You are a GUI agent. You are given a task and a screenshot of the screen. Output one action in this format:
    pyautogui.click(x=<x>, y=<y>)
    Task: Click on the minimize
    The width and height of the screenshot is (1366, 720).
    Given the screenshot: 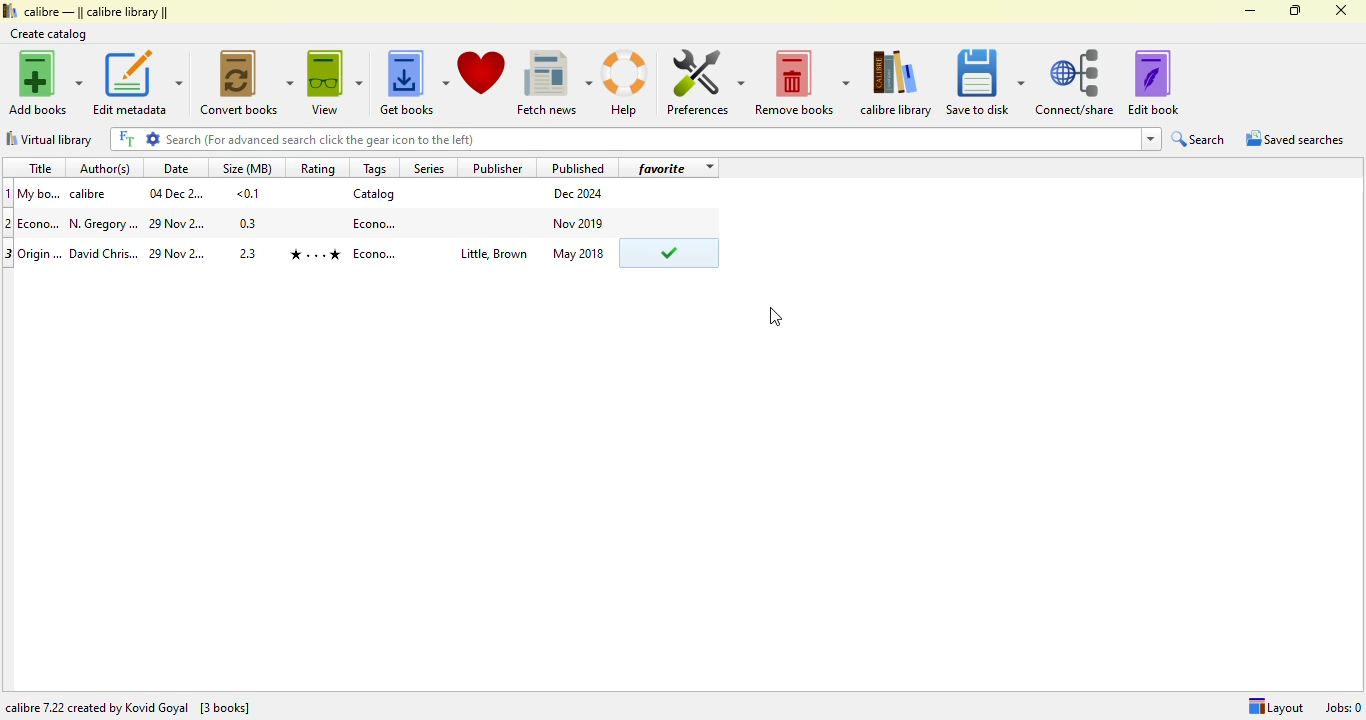 What is the action you would take?
    pyautogui.click(x=1251, y=11)
    